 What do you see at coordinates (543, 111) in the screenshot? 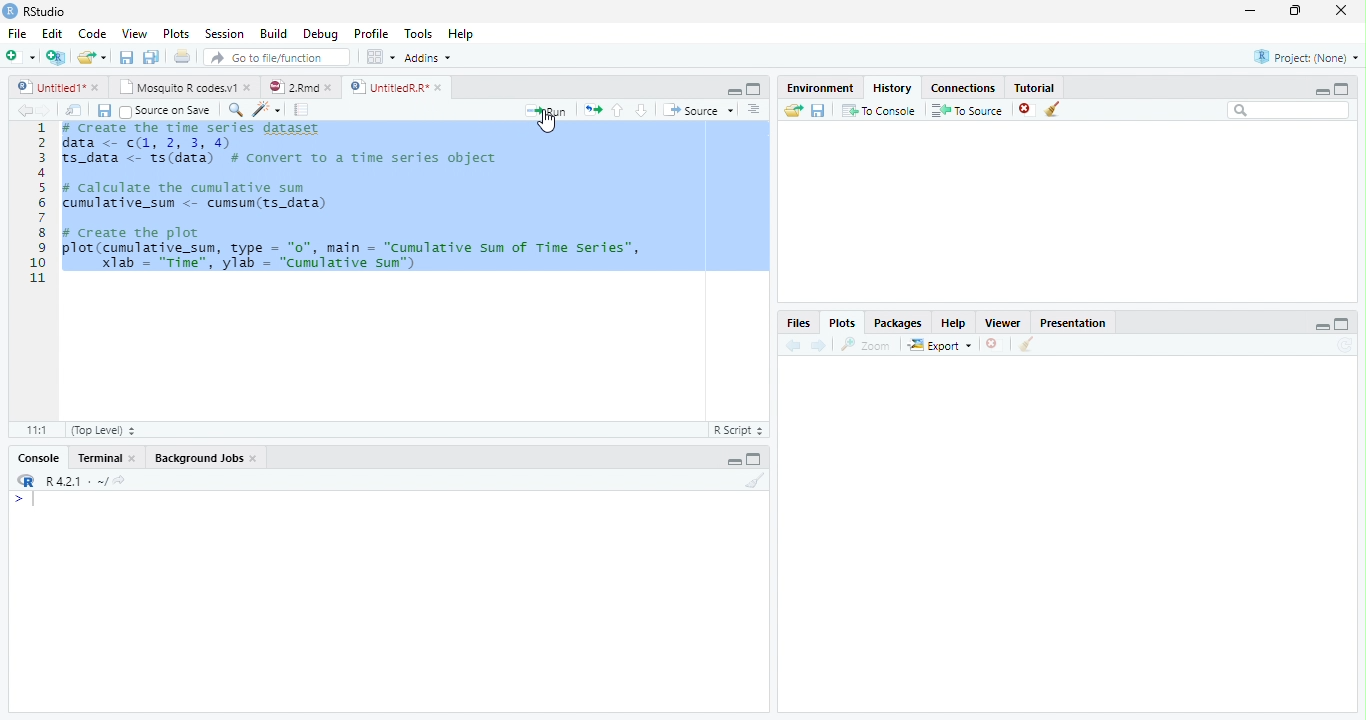
I see `Run` at bounding box center [543, 111].